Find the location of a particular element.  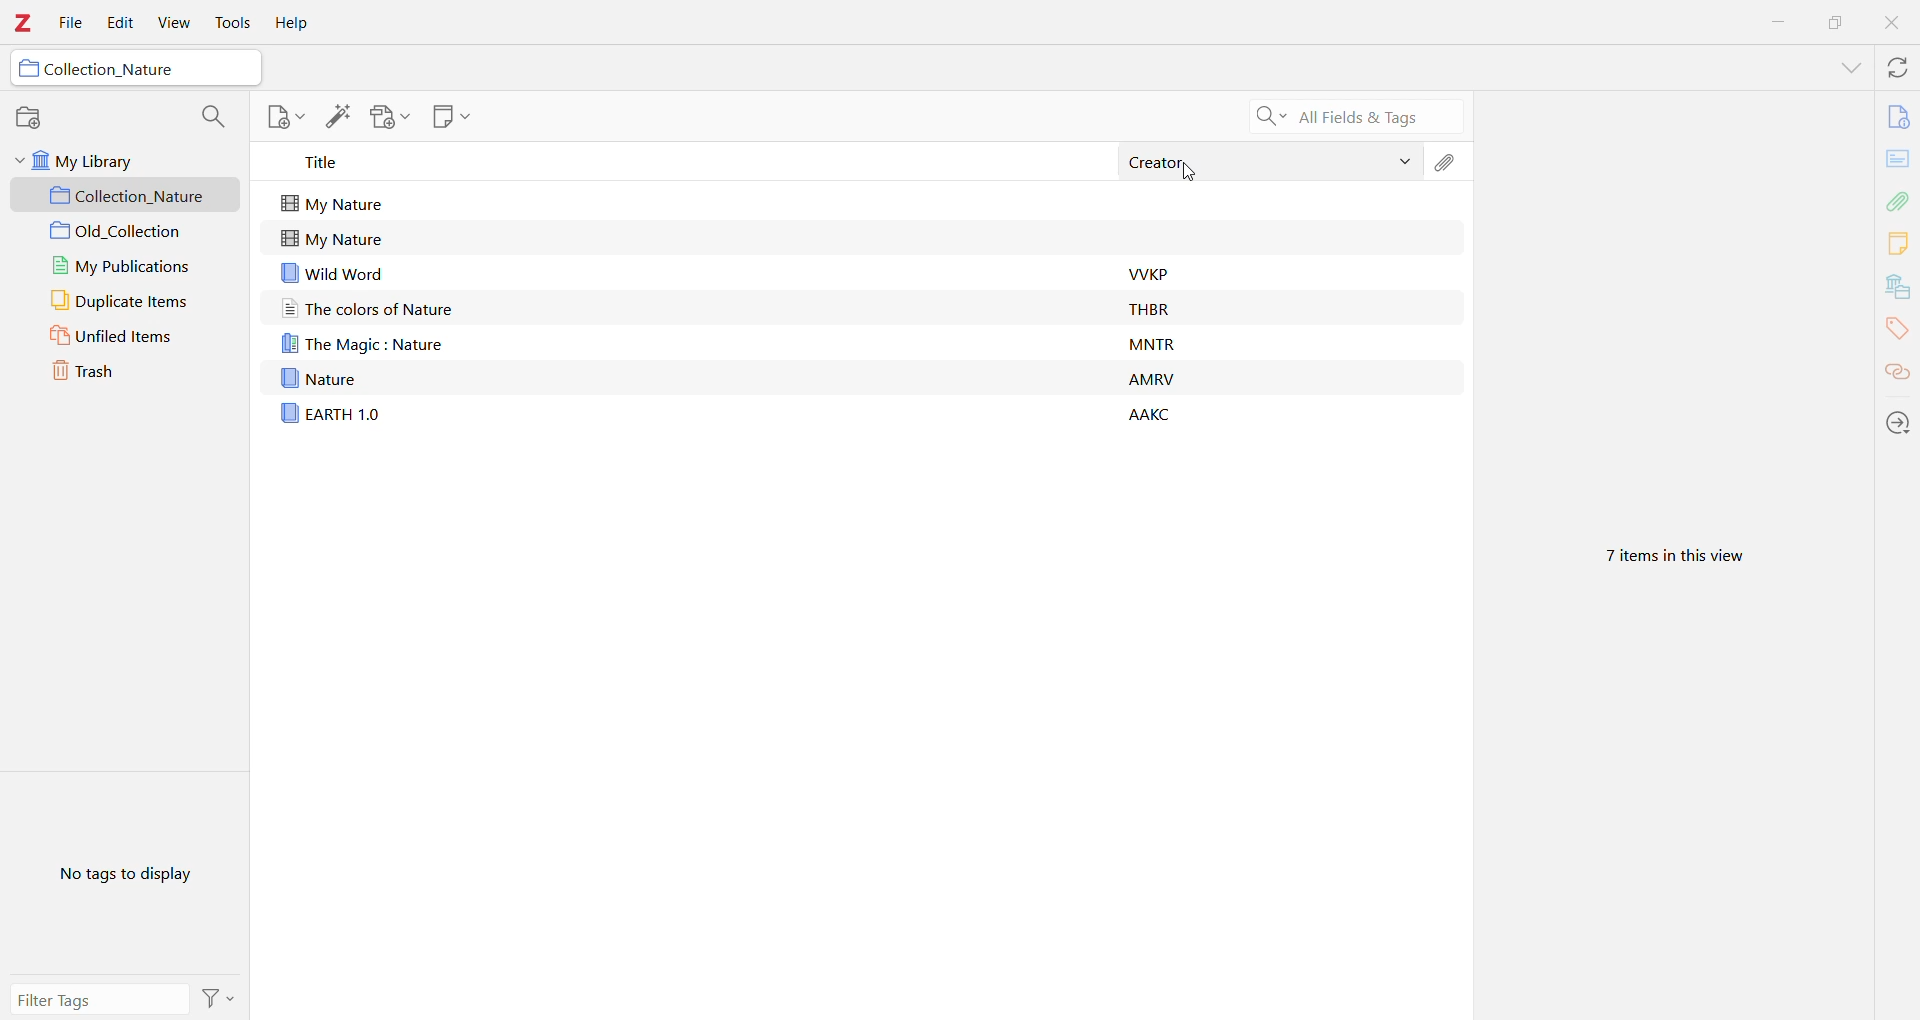

My nature is located at coordinates (346, 237).